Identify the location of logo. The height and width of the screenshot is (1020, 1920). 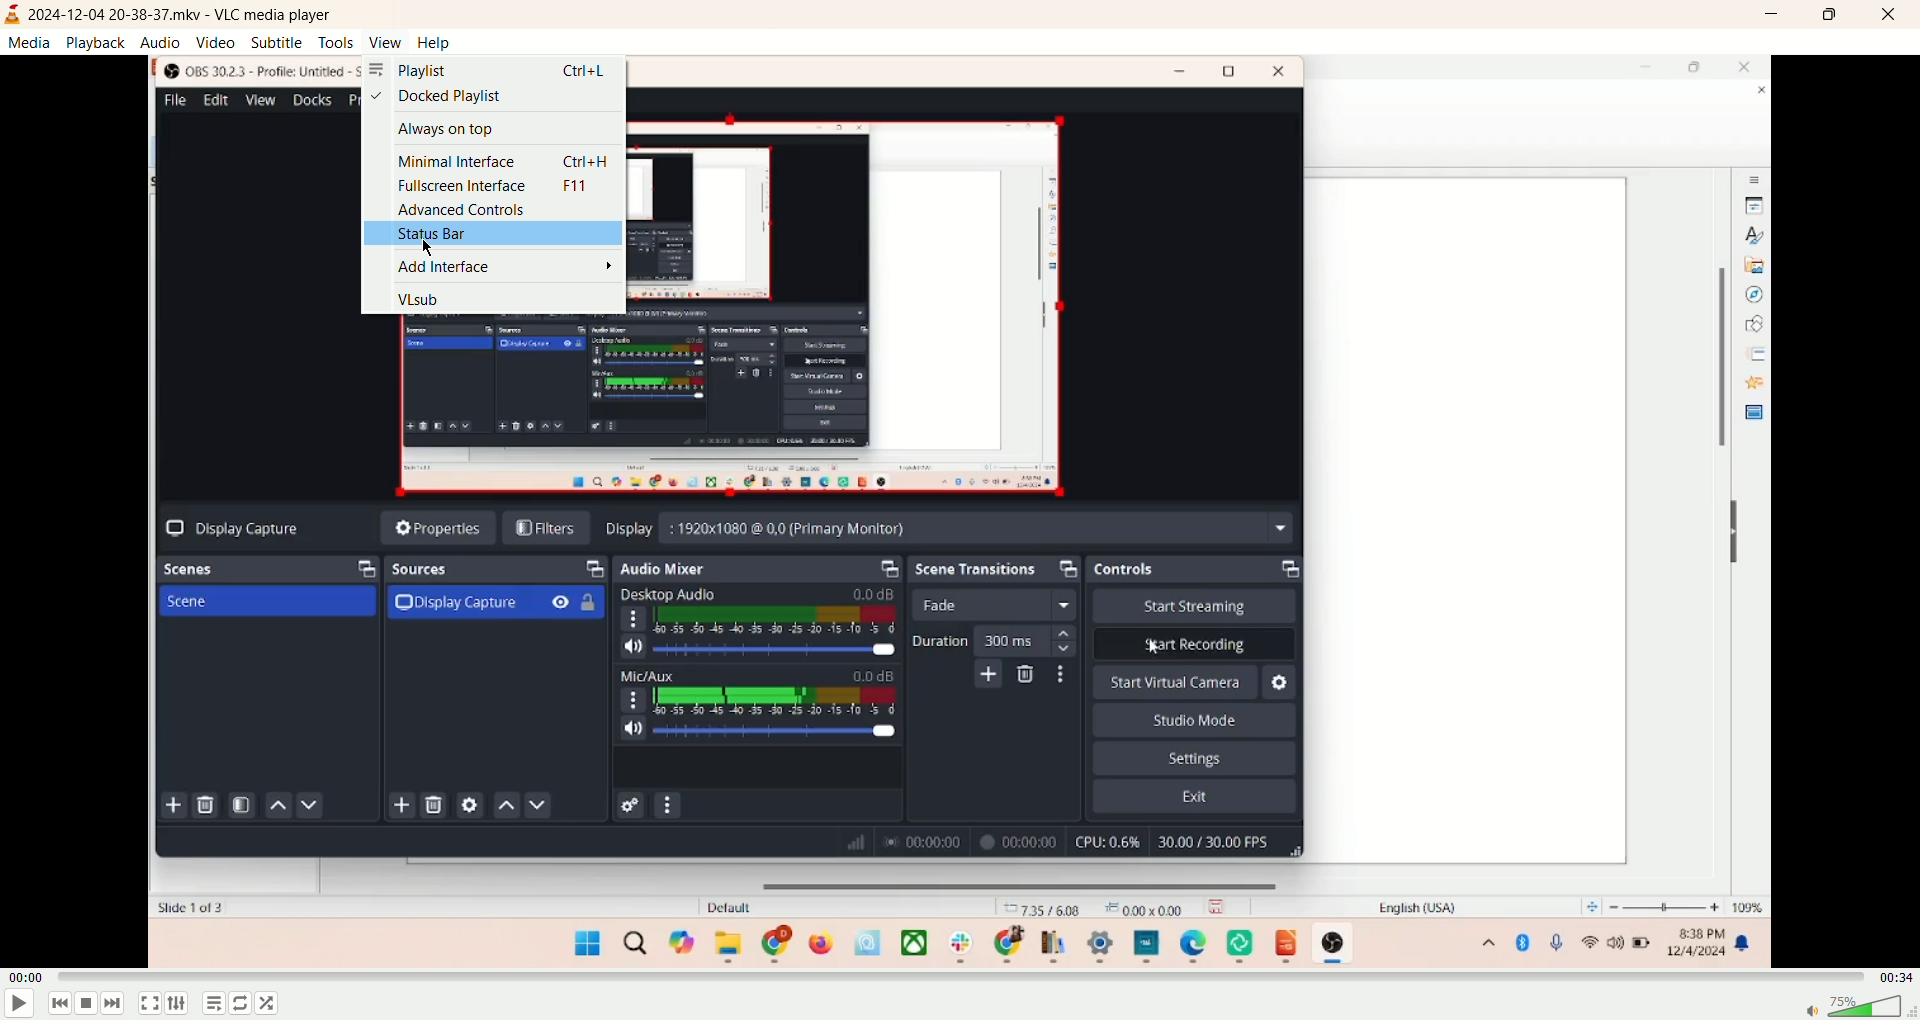
(13, 15).